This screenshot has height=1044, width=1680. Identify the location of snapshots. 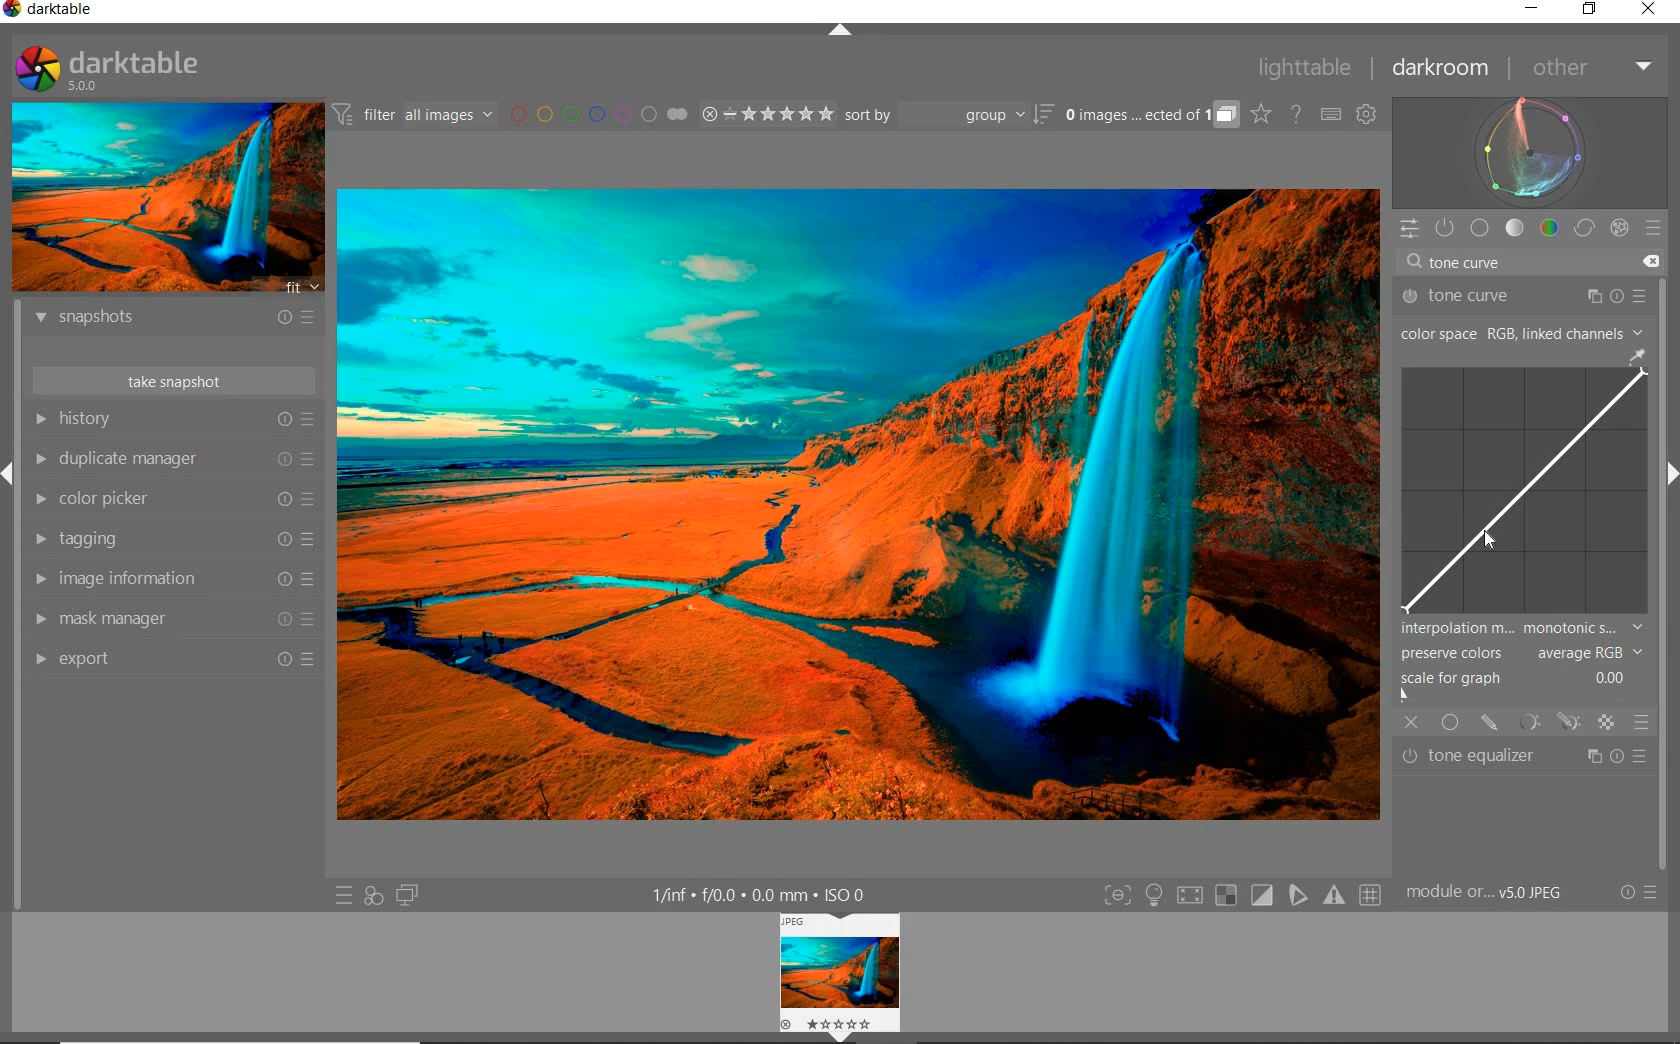
(179, 320).